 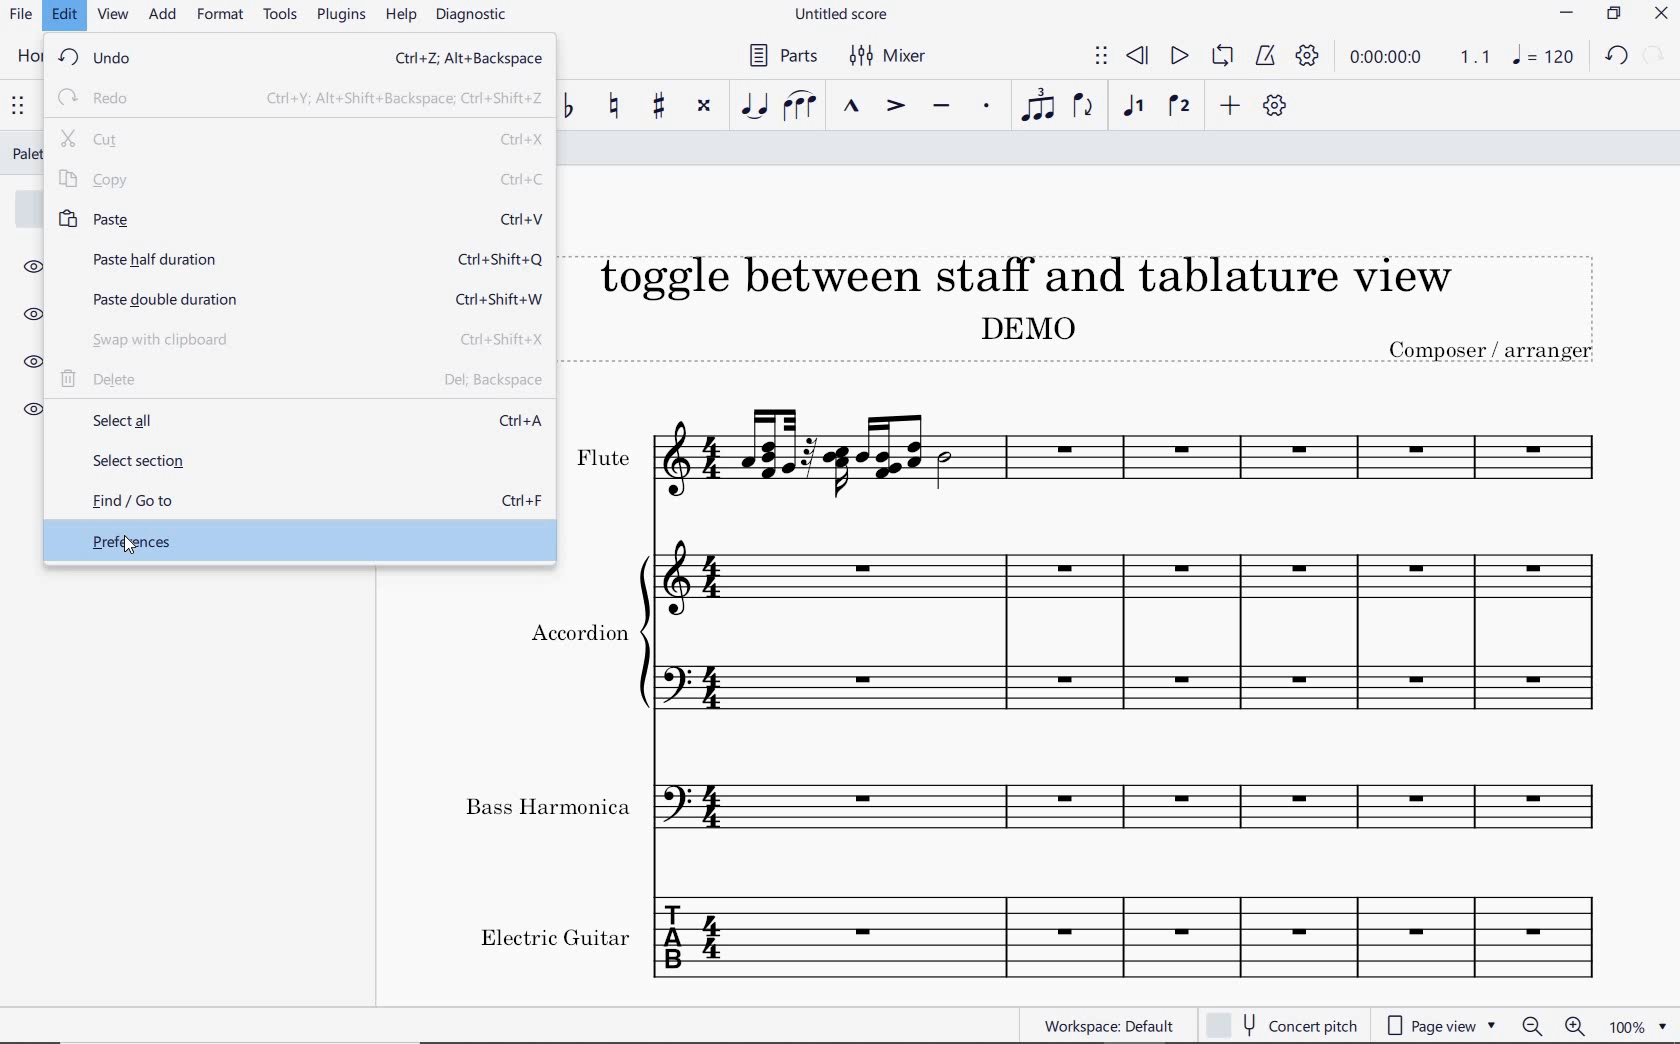 I want to click on zoom factor, so click(x=1636, y=1026).